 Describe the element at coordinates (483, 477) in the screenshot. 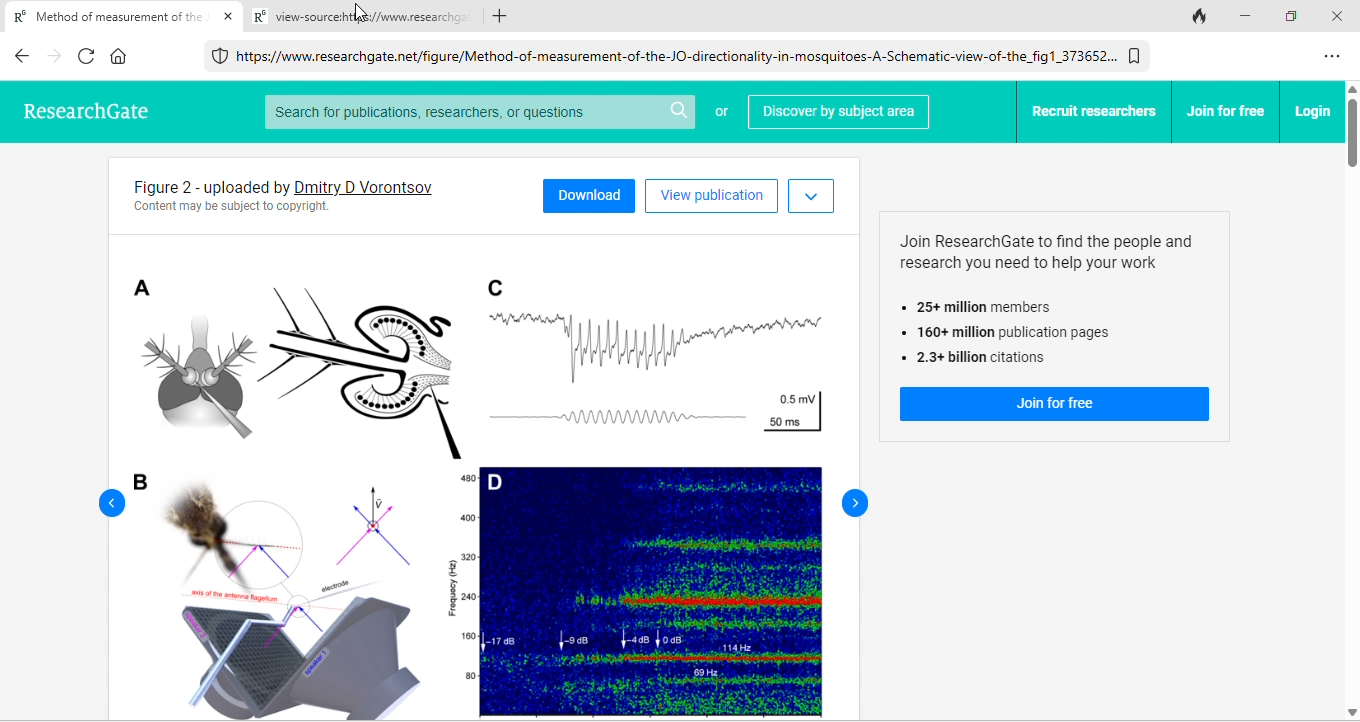

I see `image` at that location.